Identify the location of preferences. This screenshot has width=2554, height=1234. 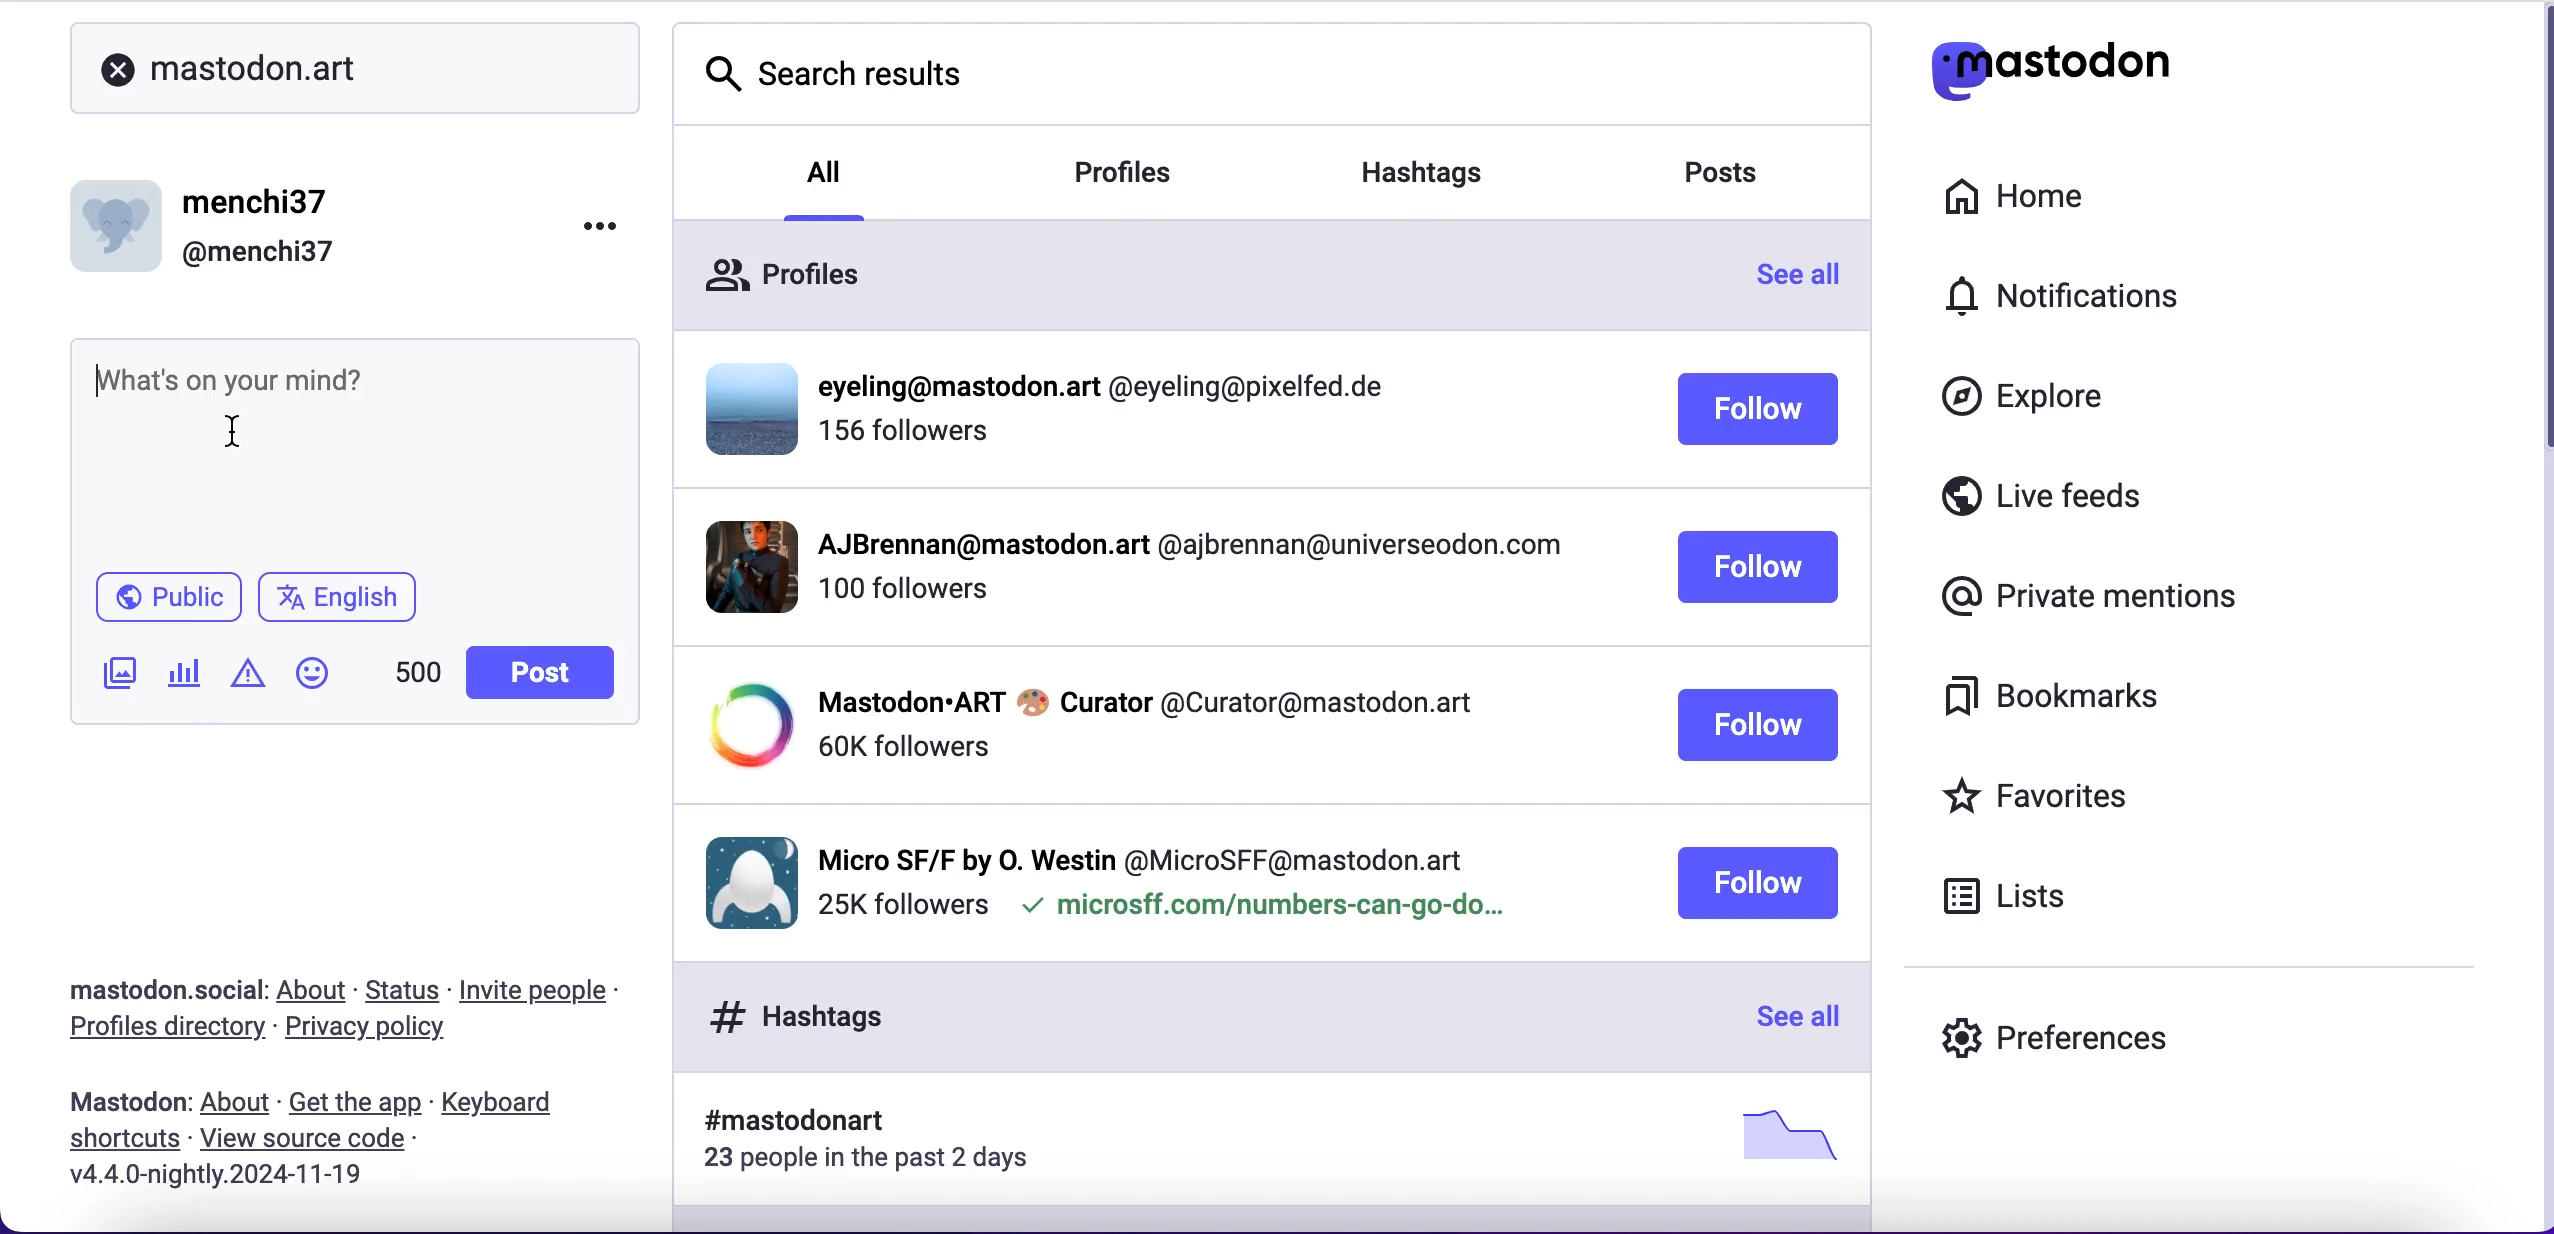
(2058, 1022).